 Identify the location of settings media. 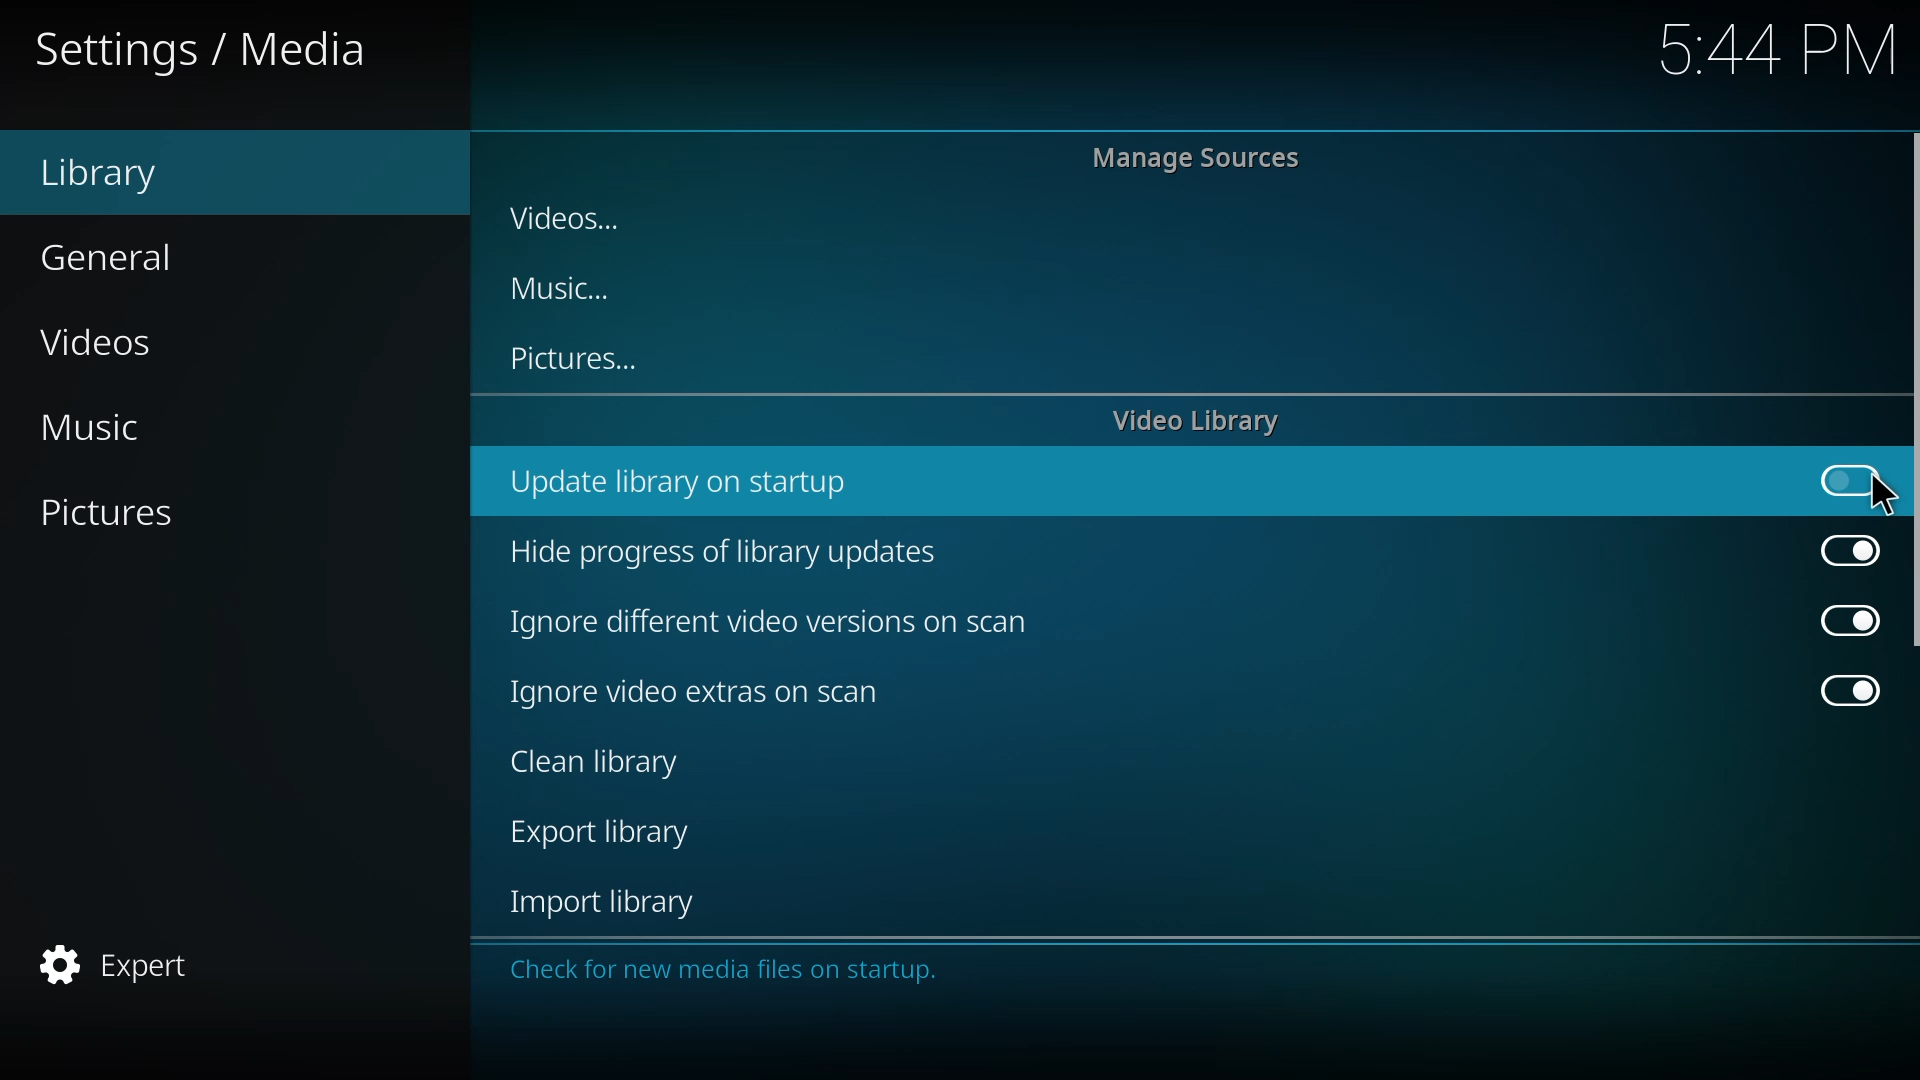
(210, 49).